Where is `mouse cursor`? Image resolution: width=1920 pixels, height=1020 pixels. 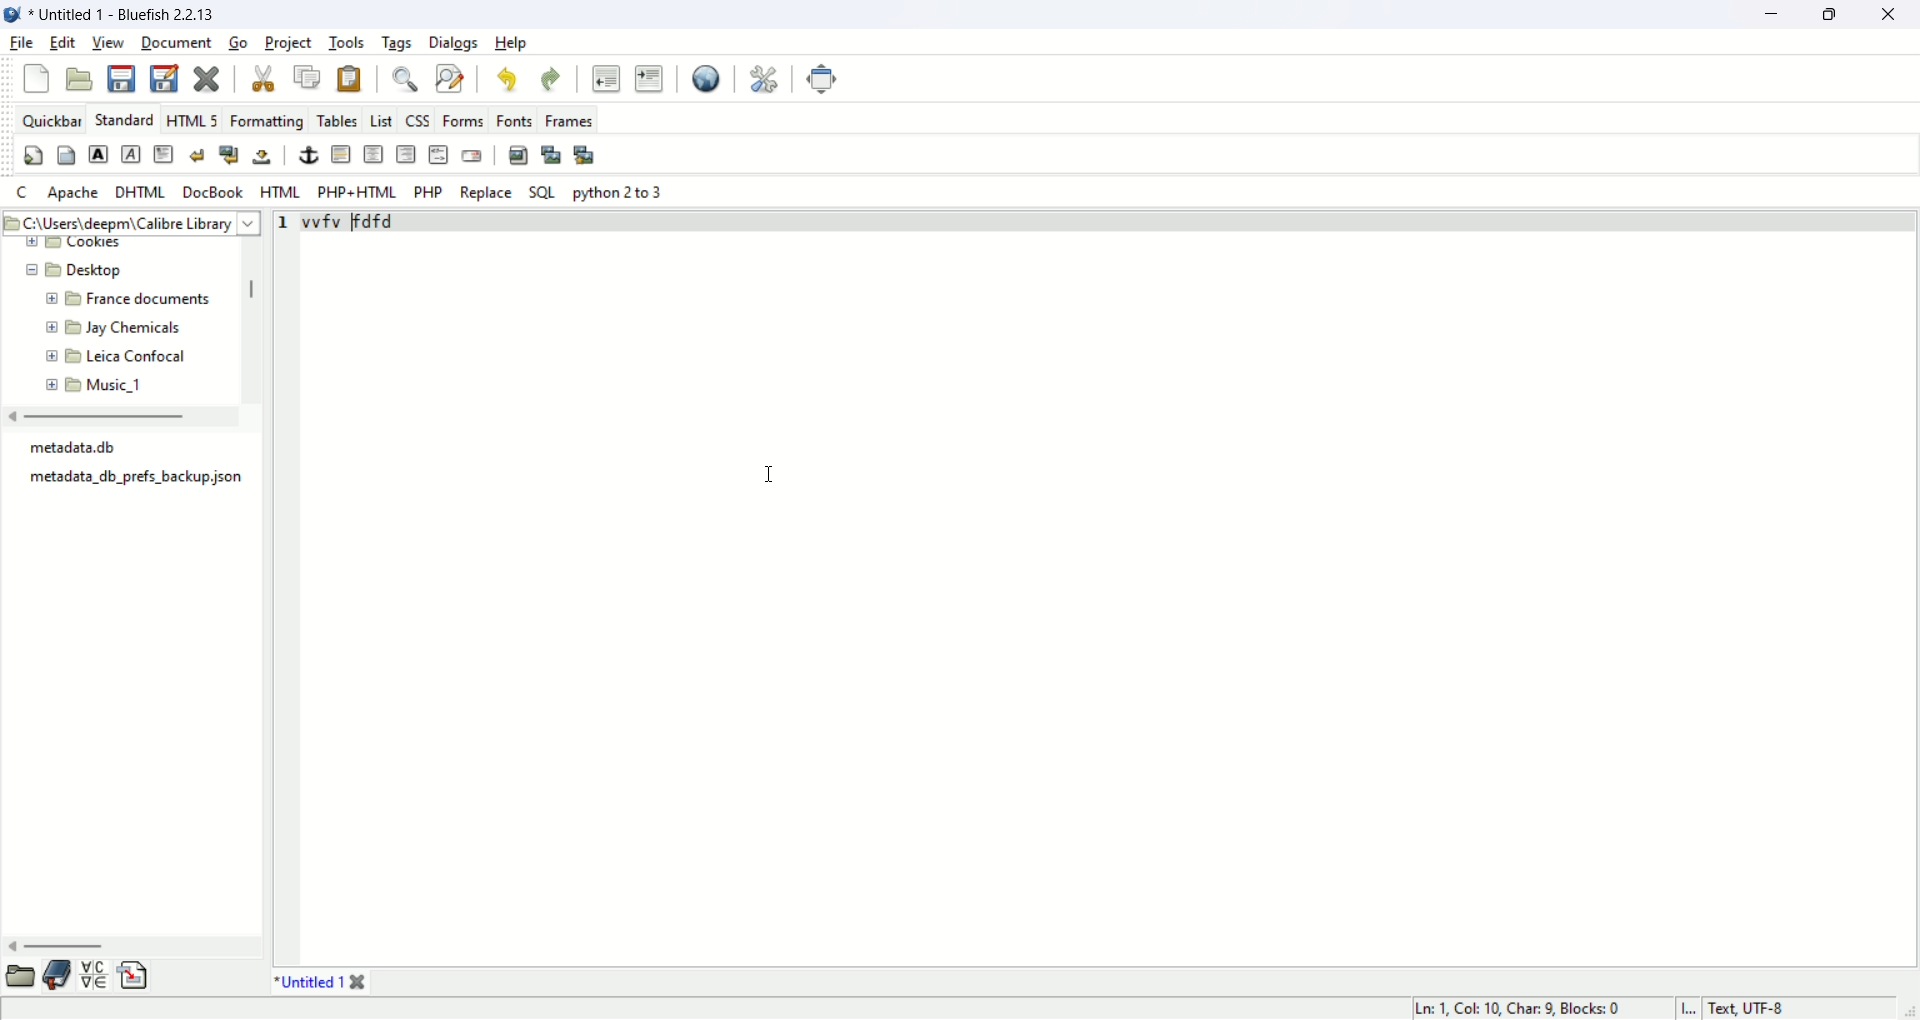 mouse cursor is located at coordinates (769, 478).